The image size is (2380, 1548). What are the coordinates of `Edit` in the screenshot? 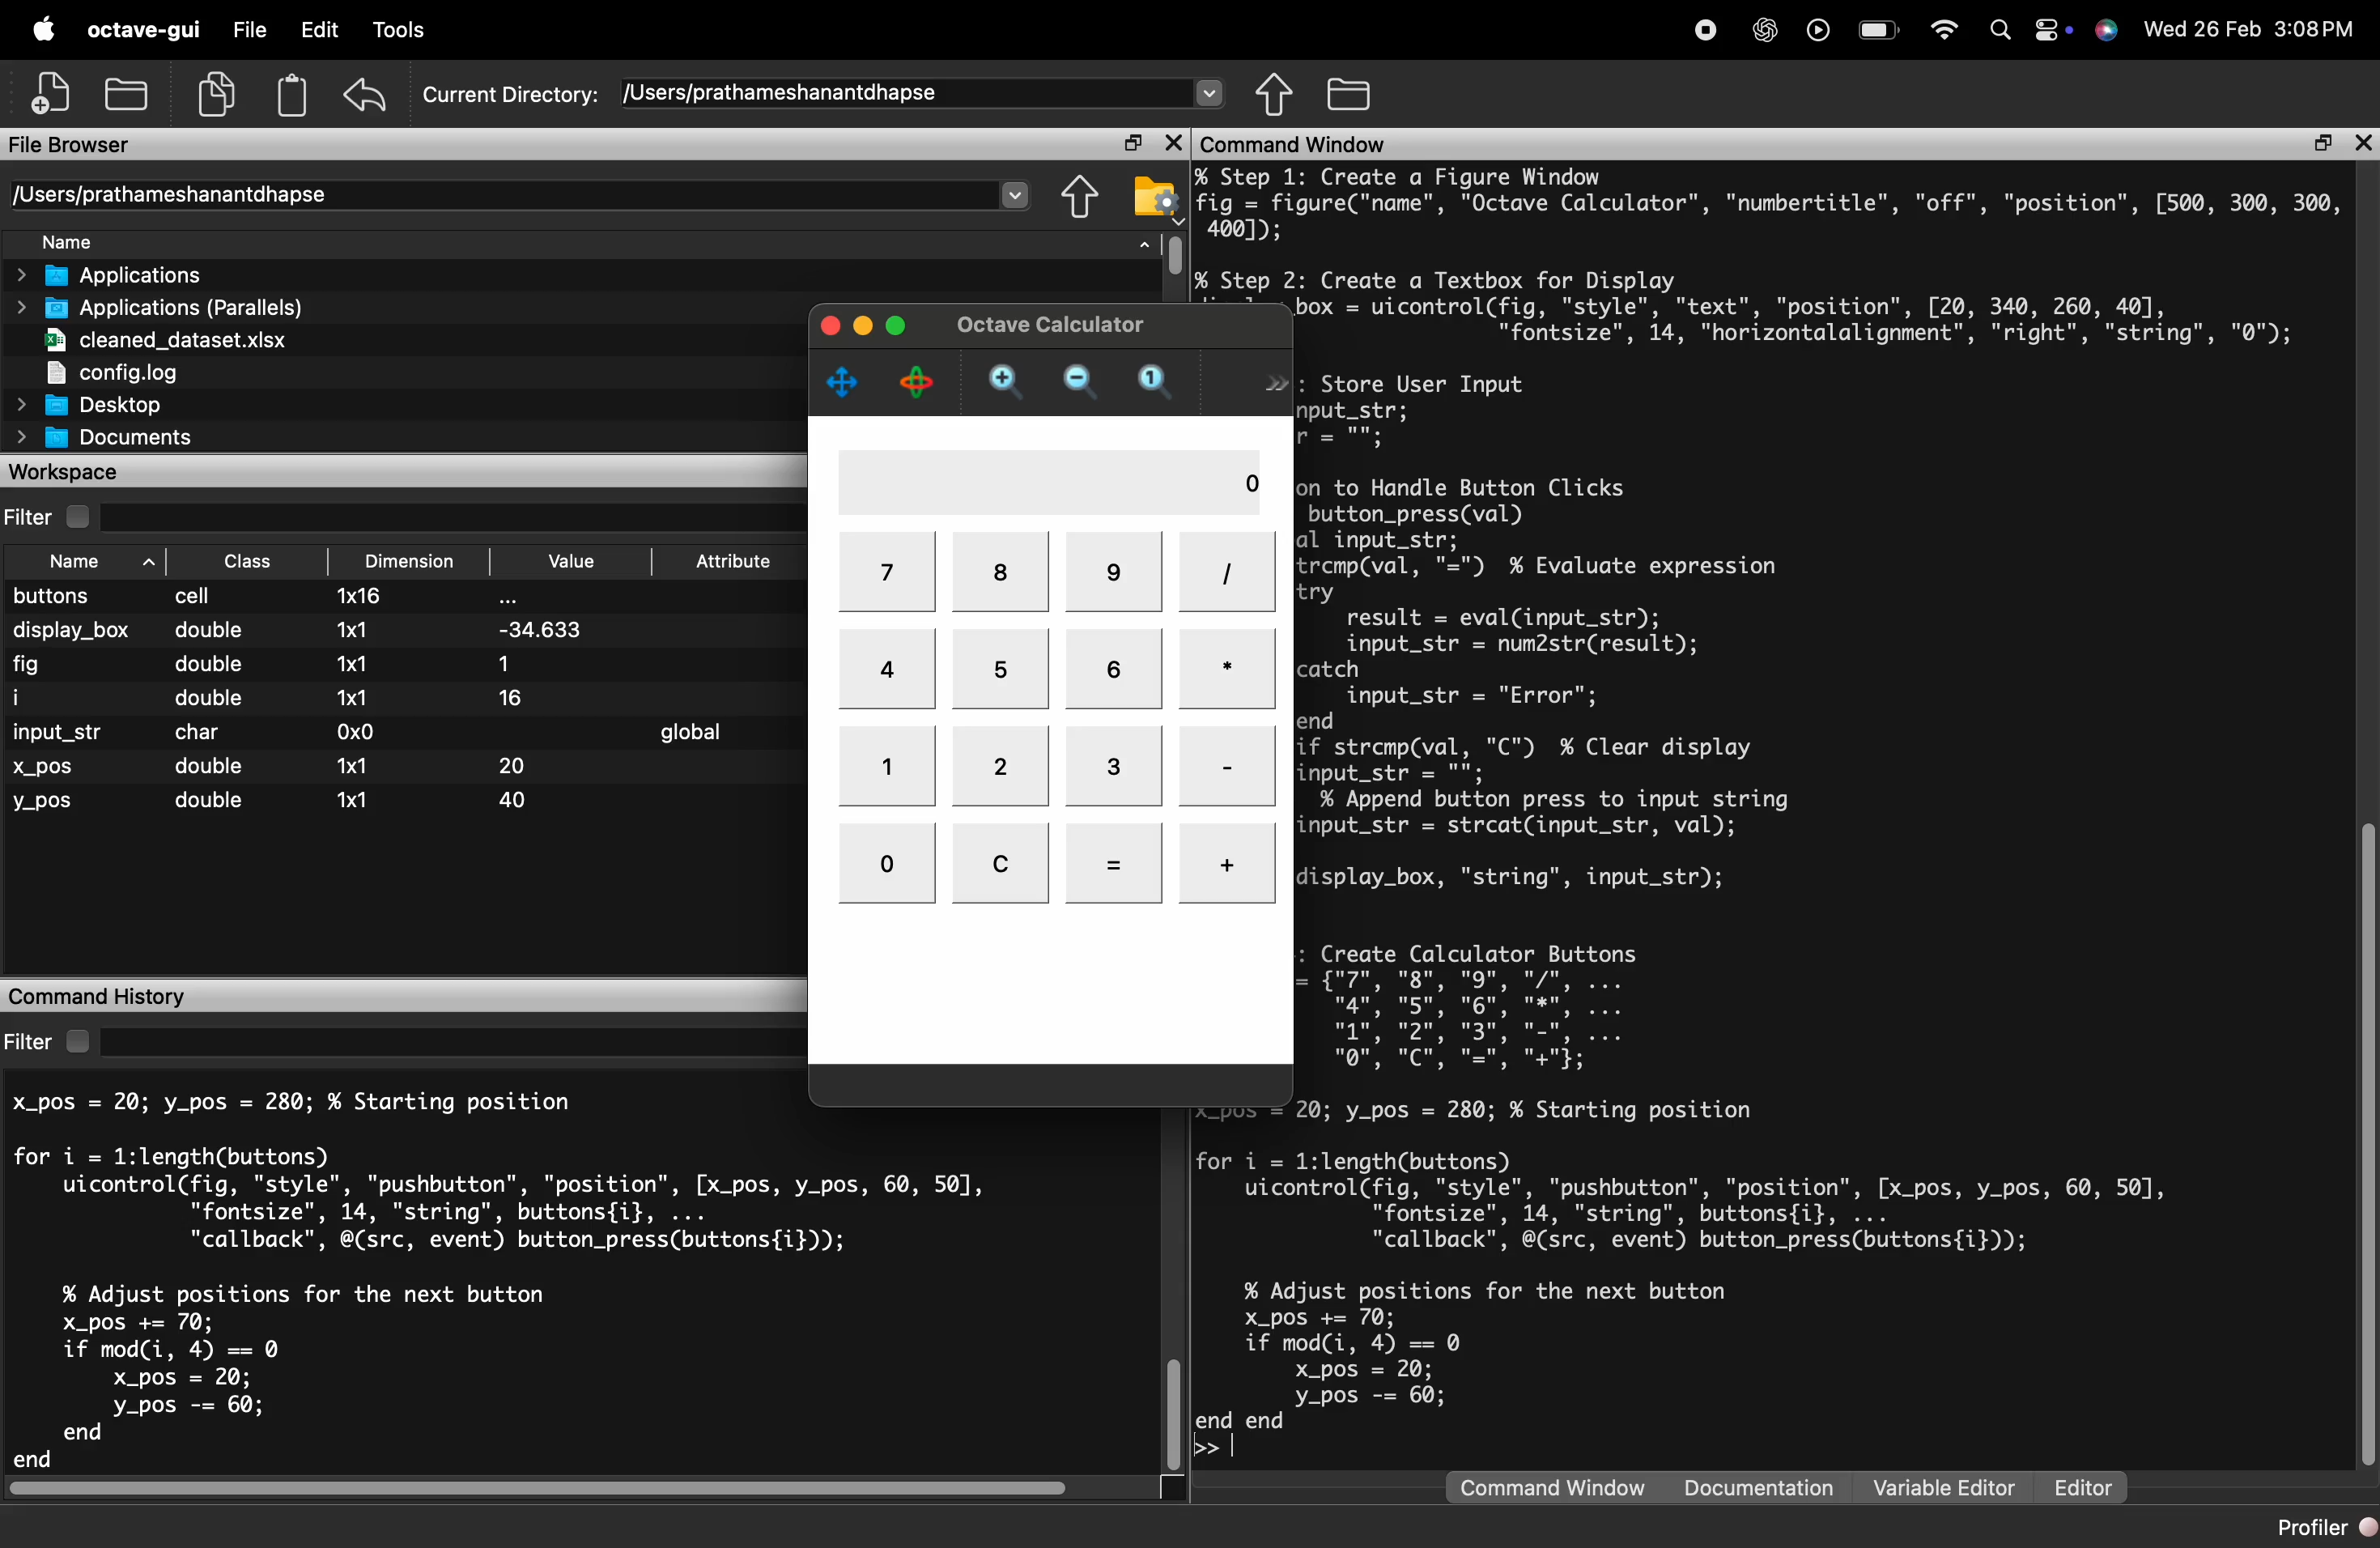 It's located at (313, 30).